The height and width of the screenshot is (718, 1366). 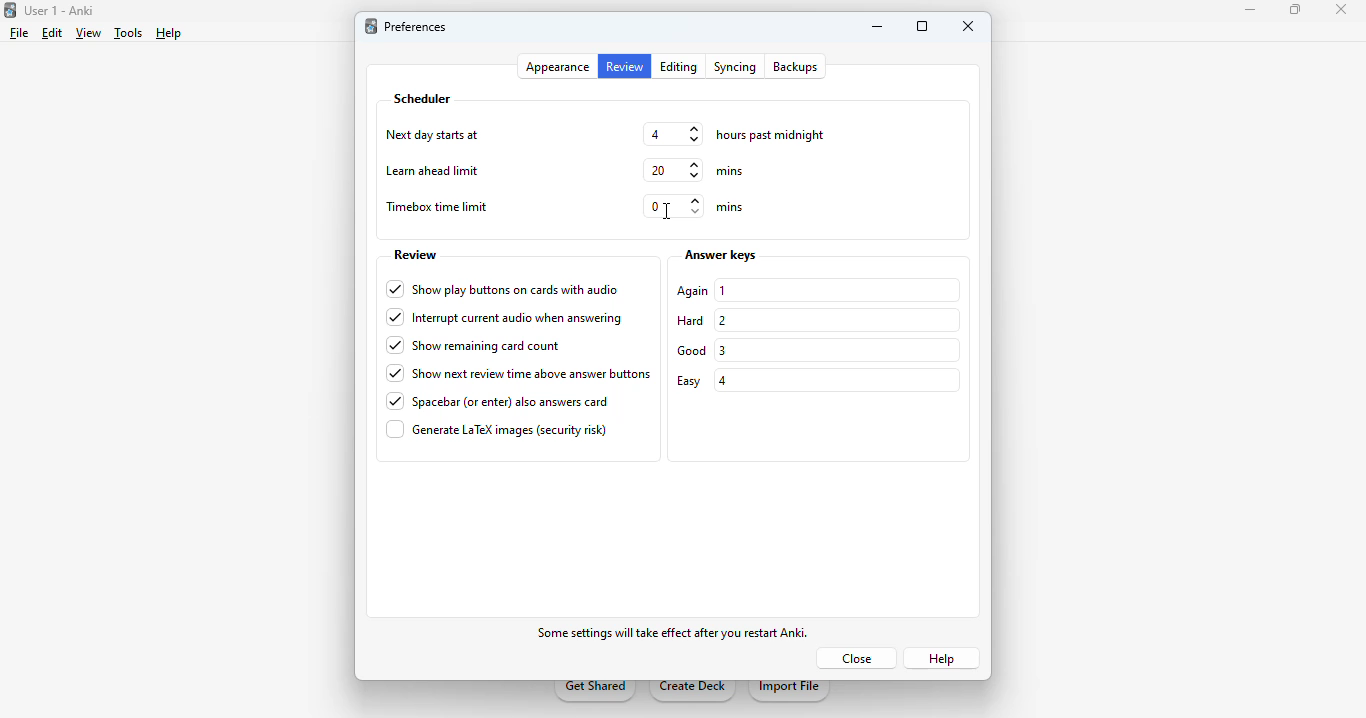 I want to click on maximize, so click(x=1295, y=10).